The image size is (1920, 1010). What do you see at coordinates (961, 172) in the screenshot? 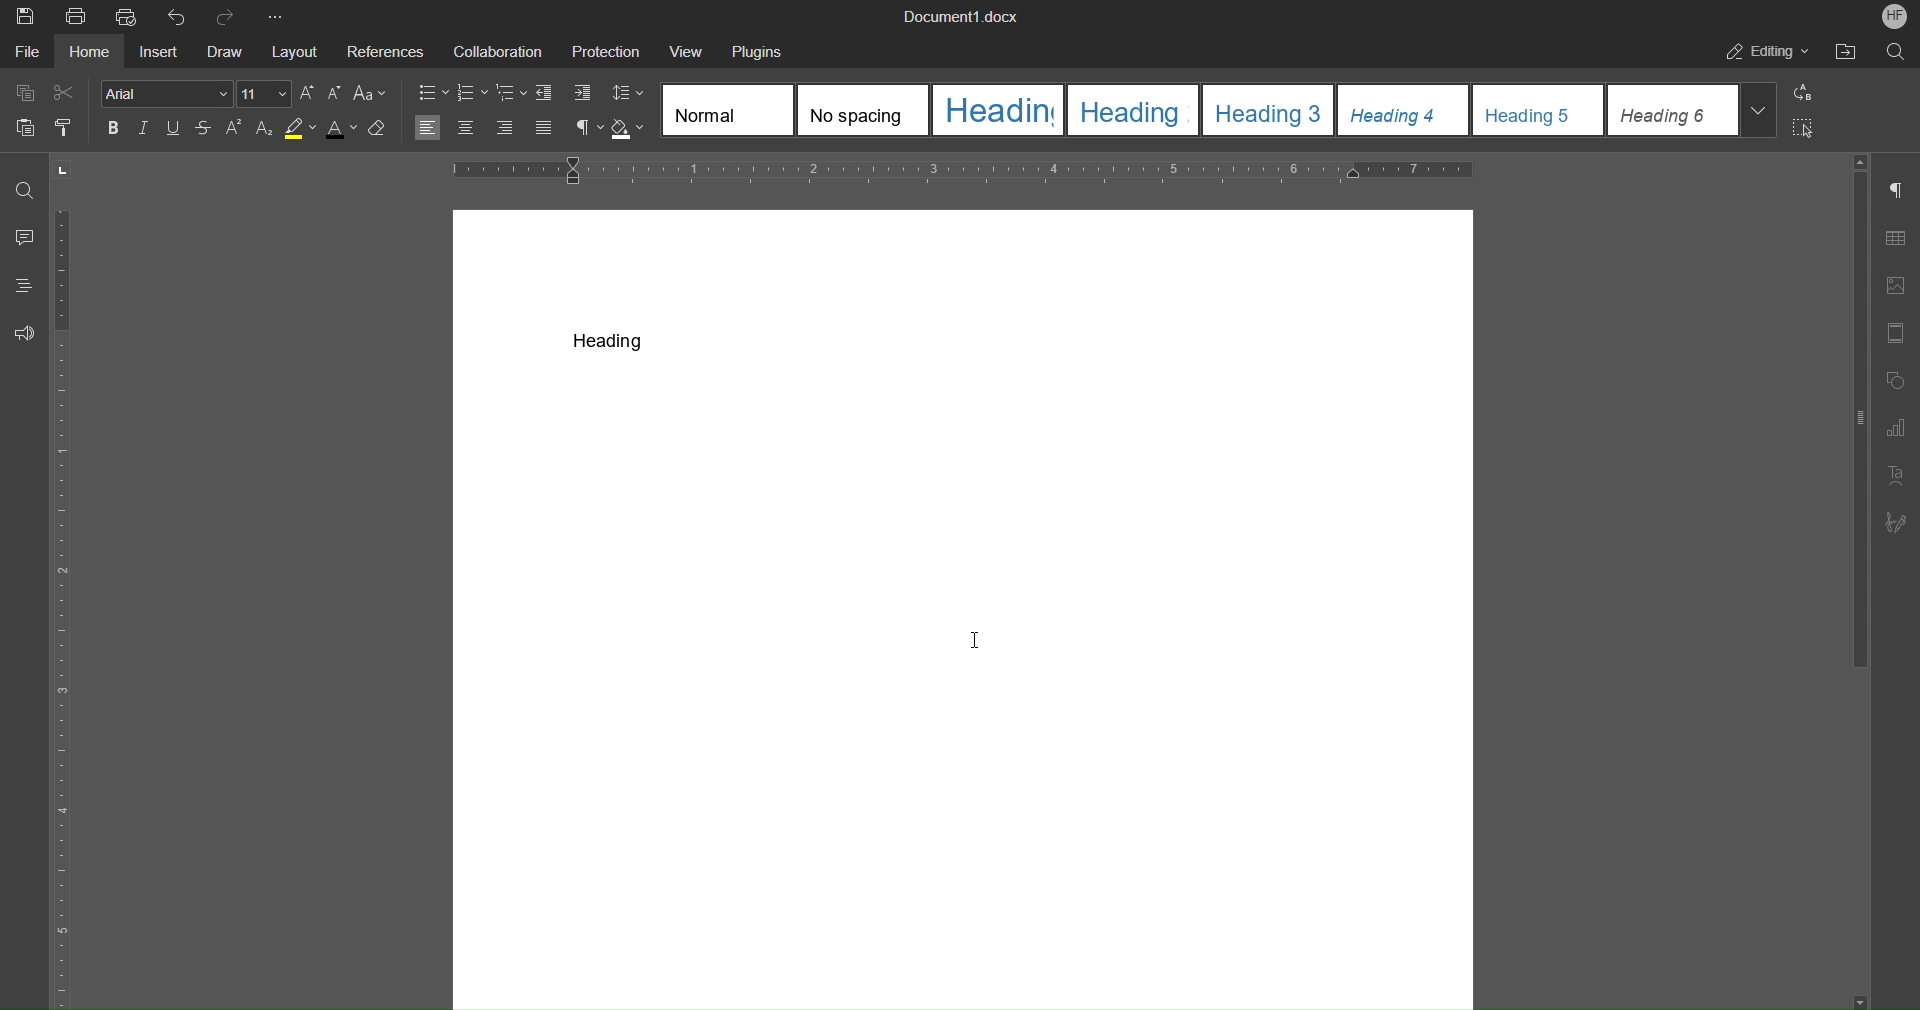
I see `Horizontal Ruler` at bounding box center [961, 172].